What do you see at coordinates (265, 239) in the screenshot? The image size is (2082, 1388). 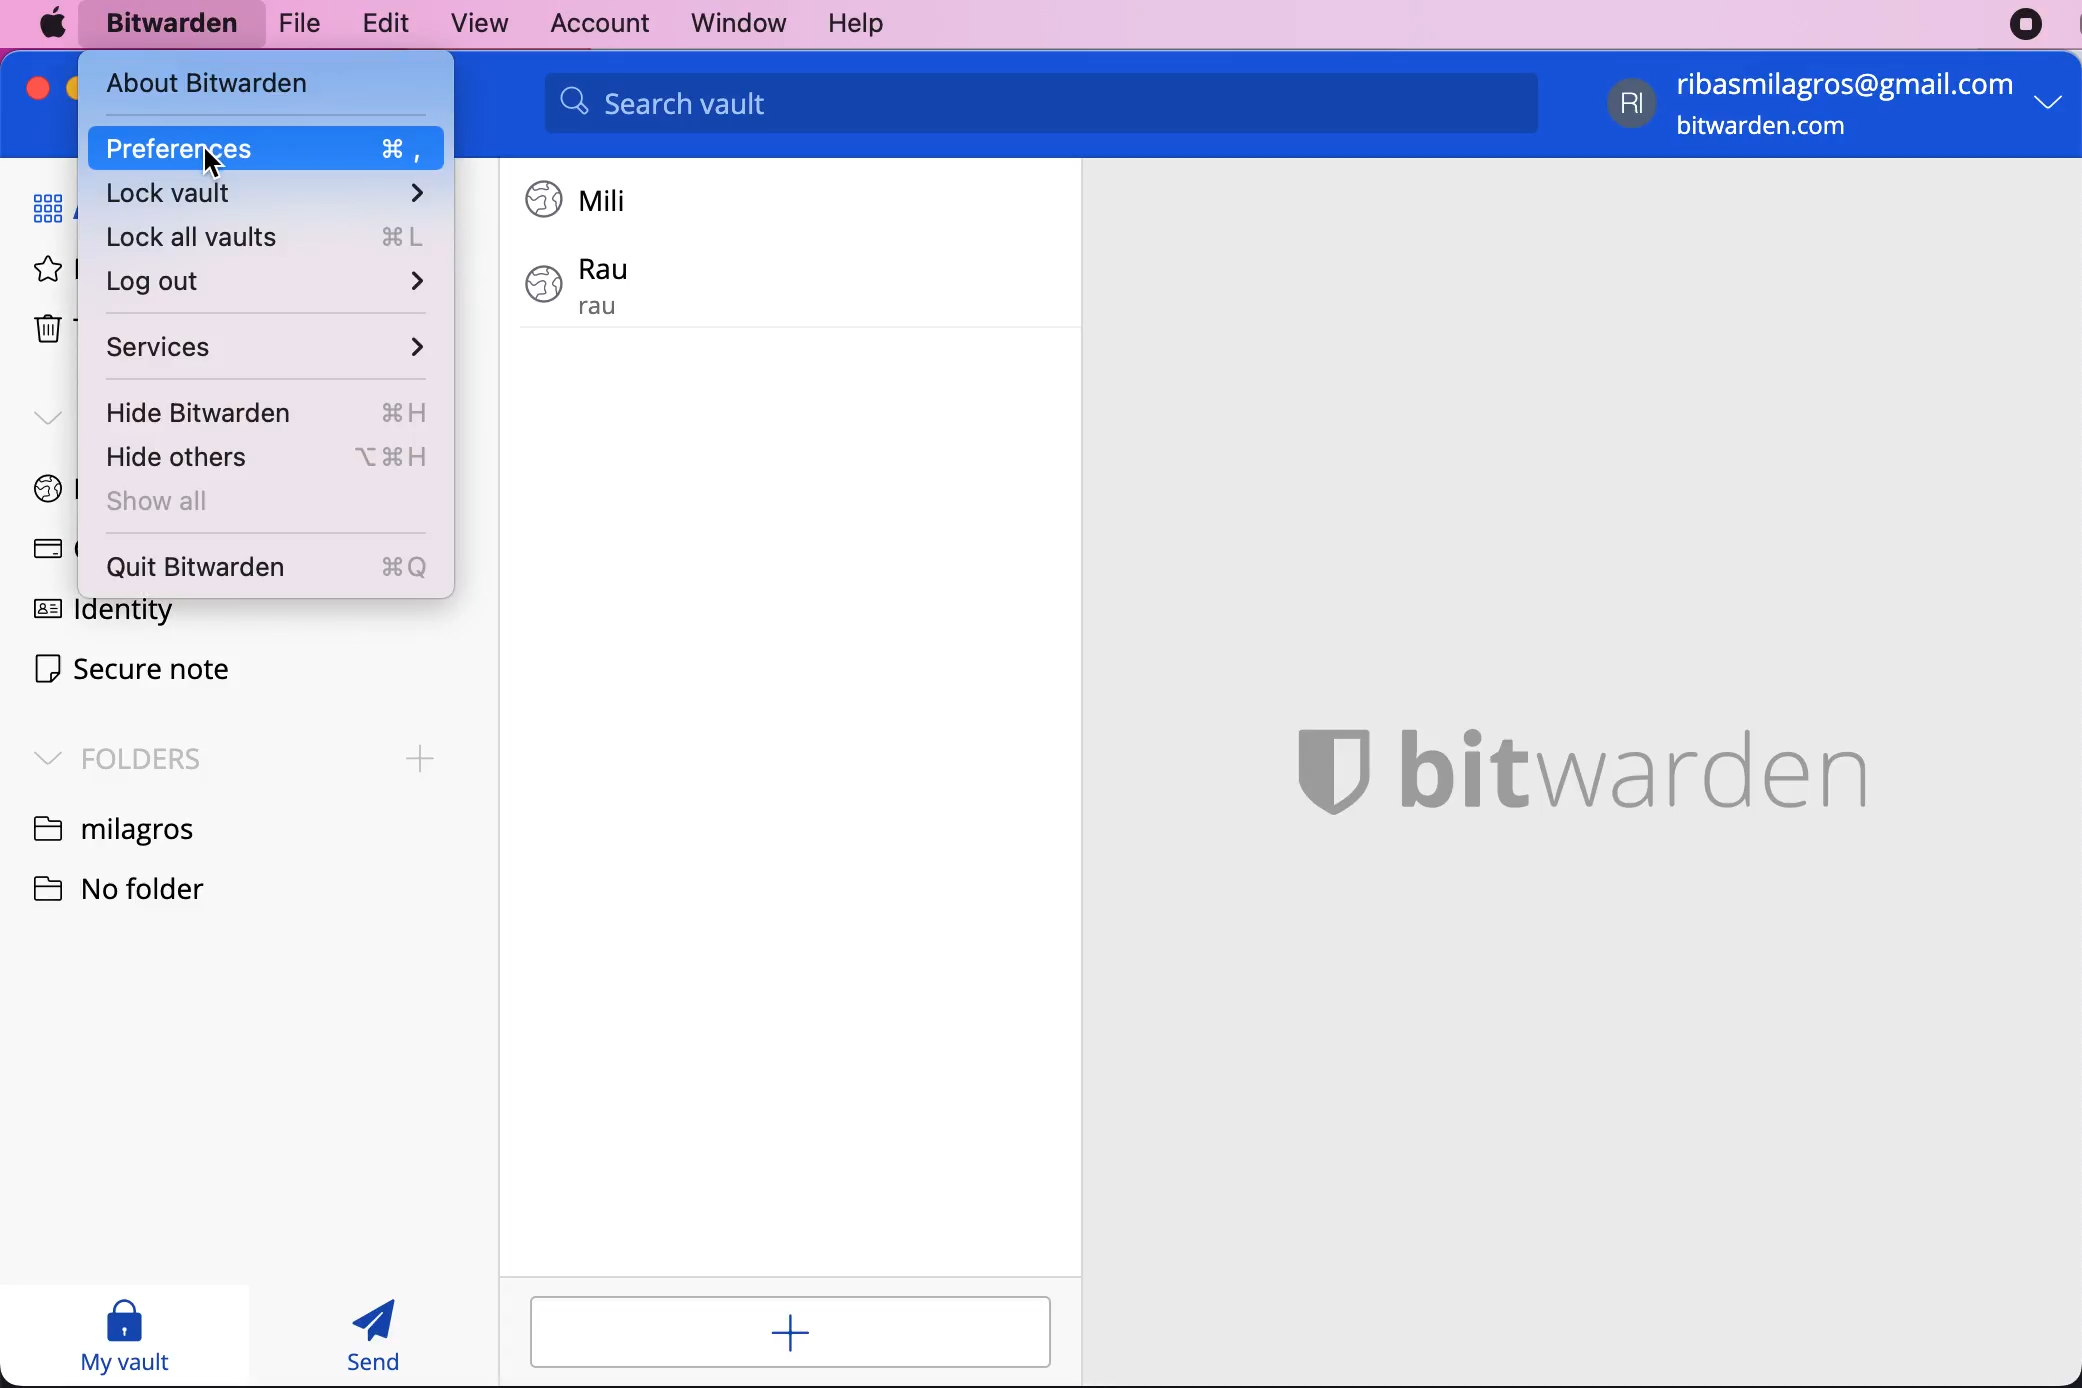 I see `lock all vaults` at bounding box center [265, 239].